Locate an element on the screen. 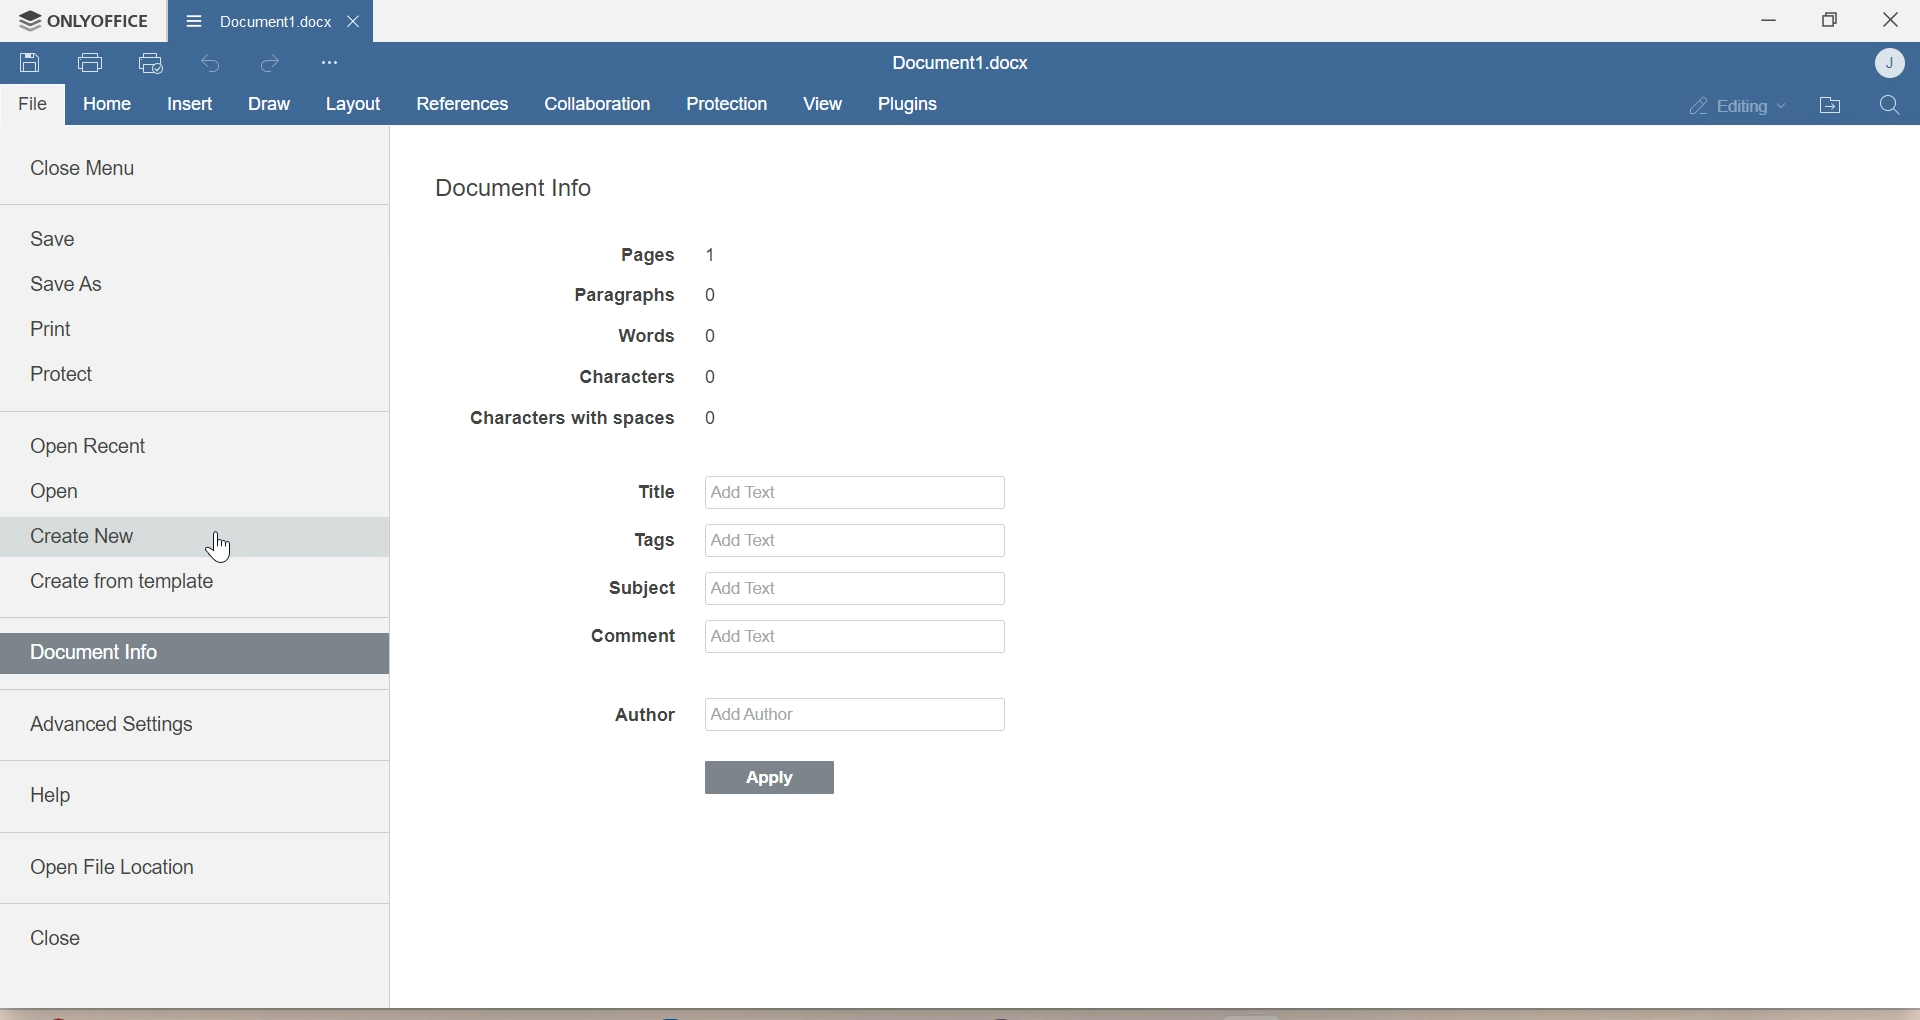  Add text is located at coordinates (850, 539).